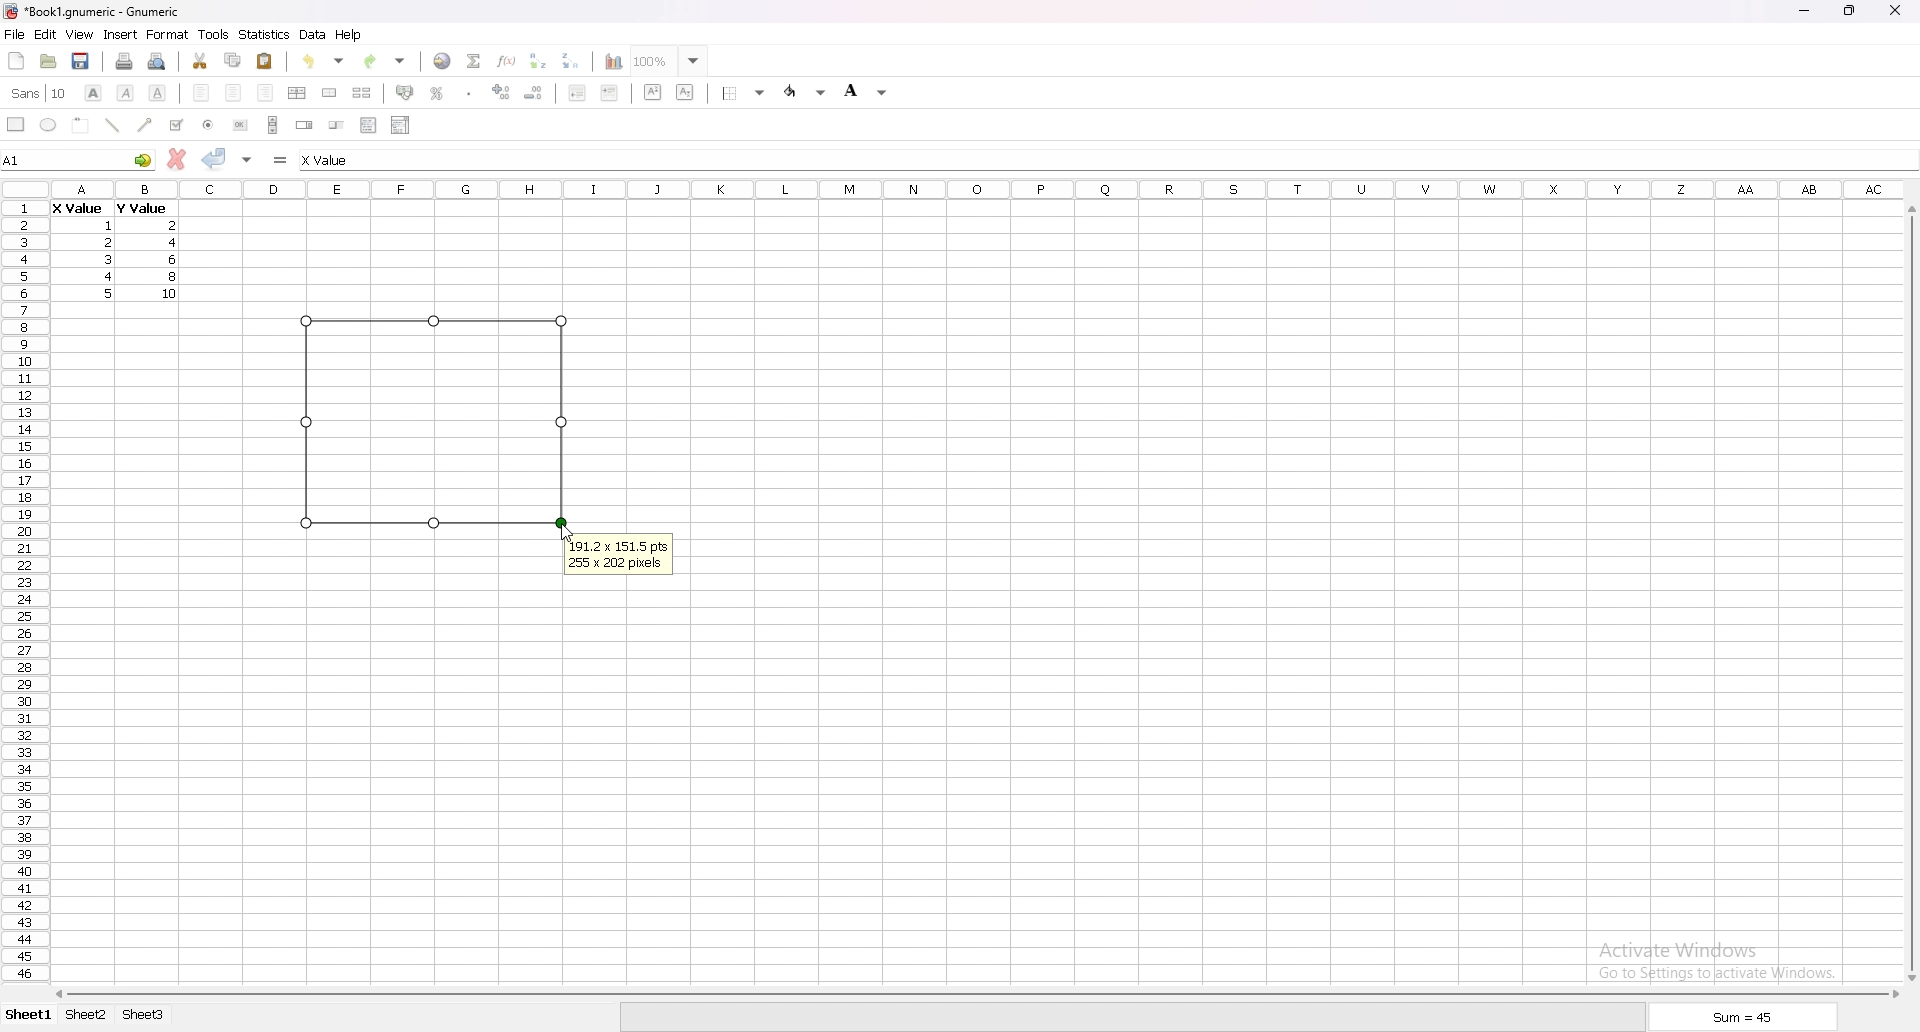 The width and height of the screenshot is (1920, 1032). What do you see at coordinates (79, 35) in the screenshot?
I see `view` at bounding box center [79, 35].